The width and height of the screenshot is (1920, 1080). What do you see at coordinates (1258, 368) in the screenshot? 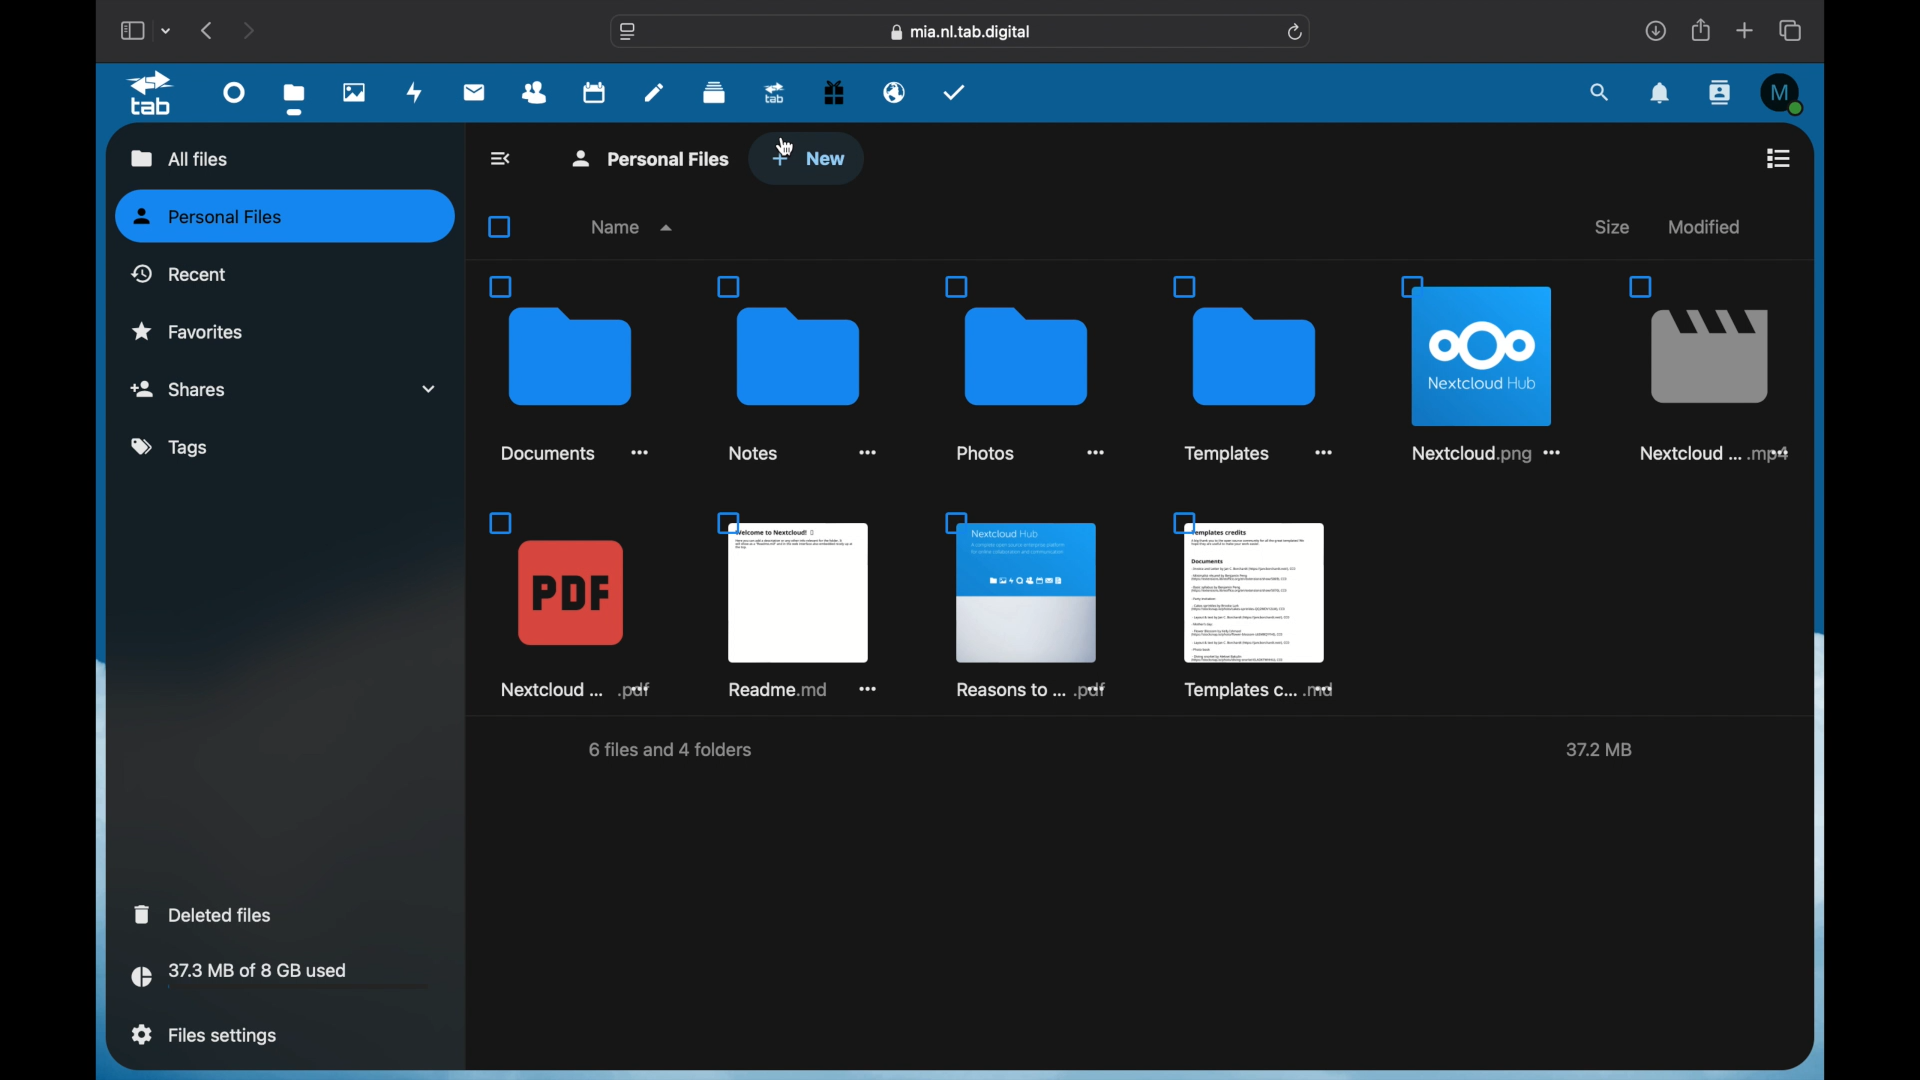
I see `folder` at bounding box center [1258, 368].